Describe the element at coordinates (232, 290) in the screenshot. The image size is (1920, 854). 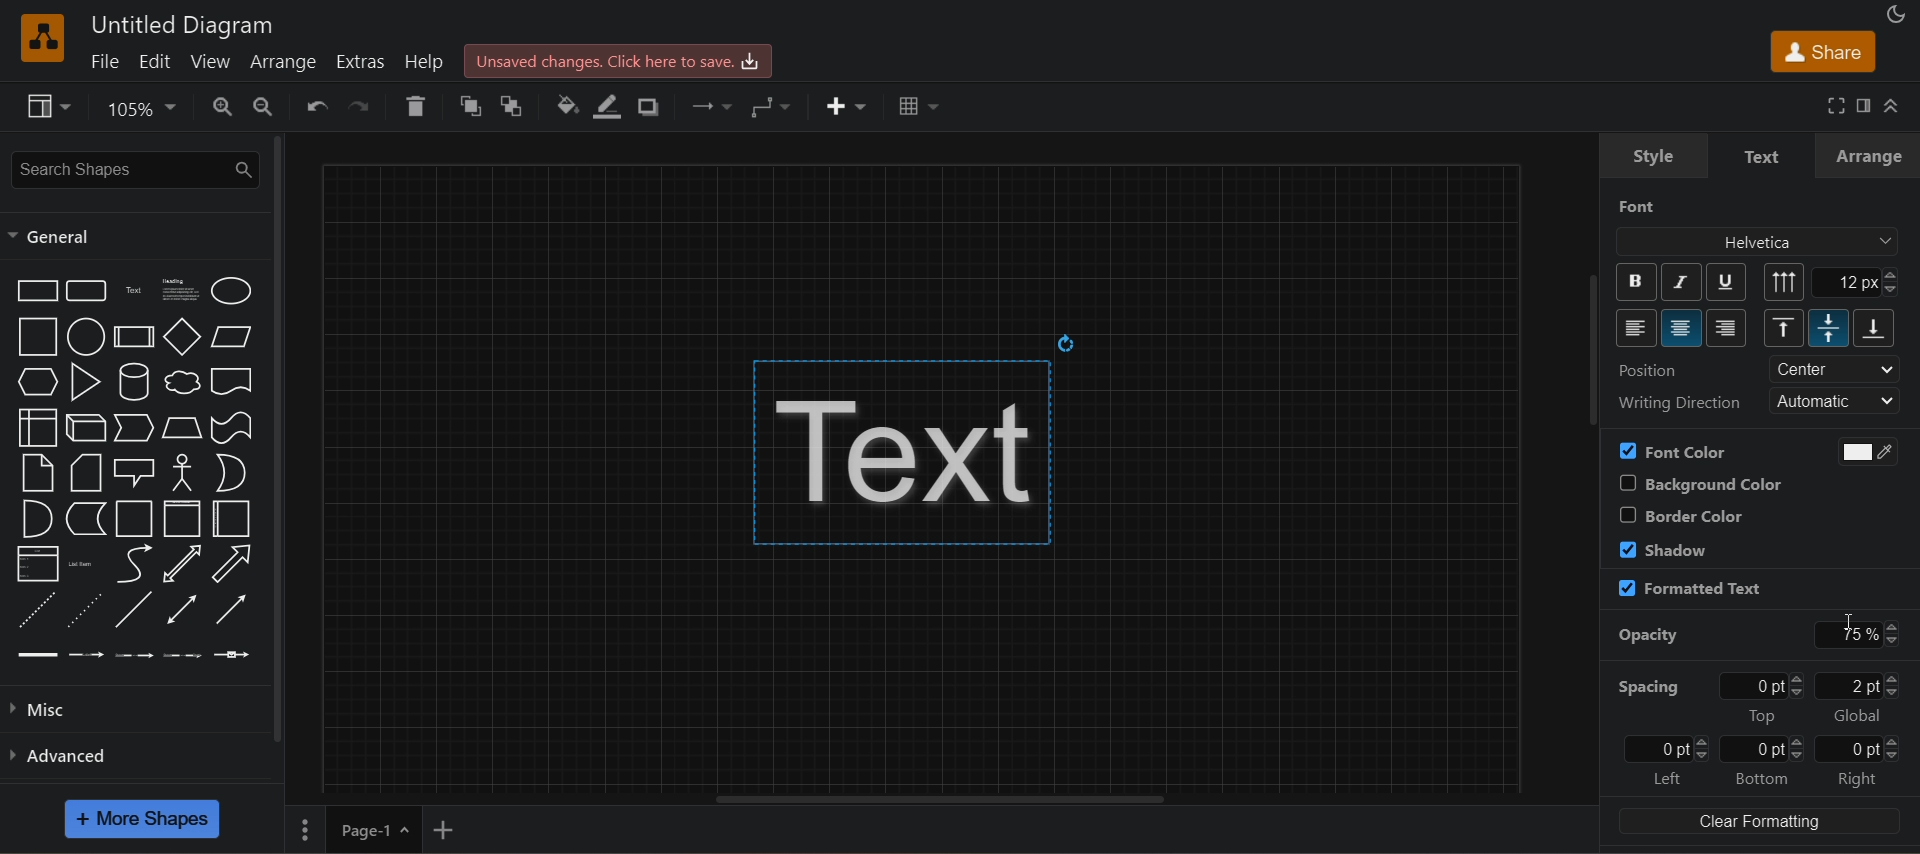
I see `ellipse` at that location.